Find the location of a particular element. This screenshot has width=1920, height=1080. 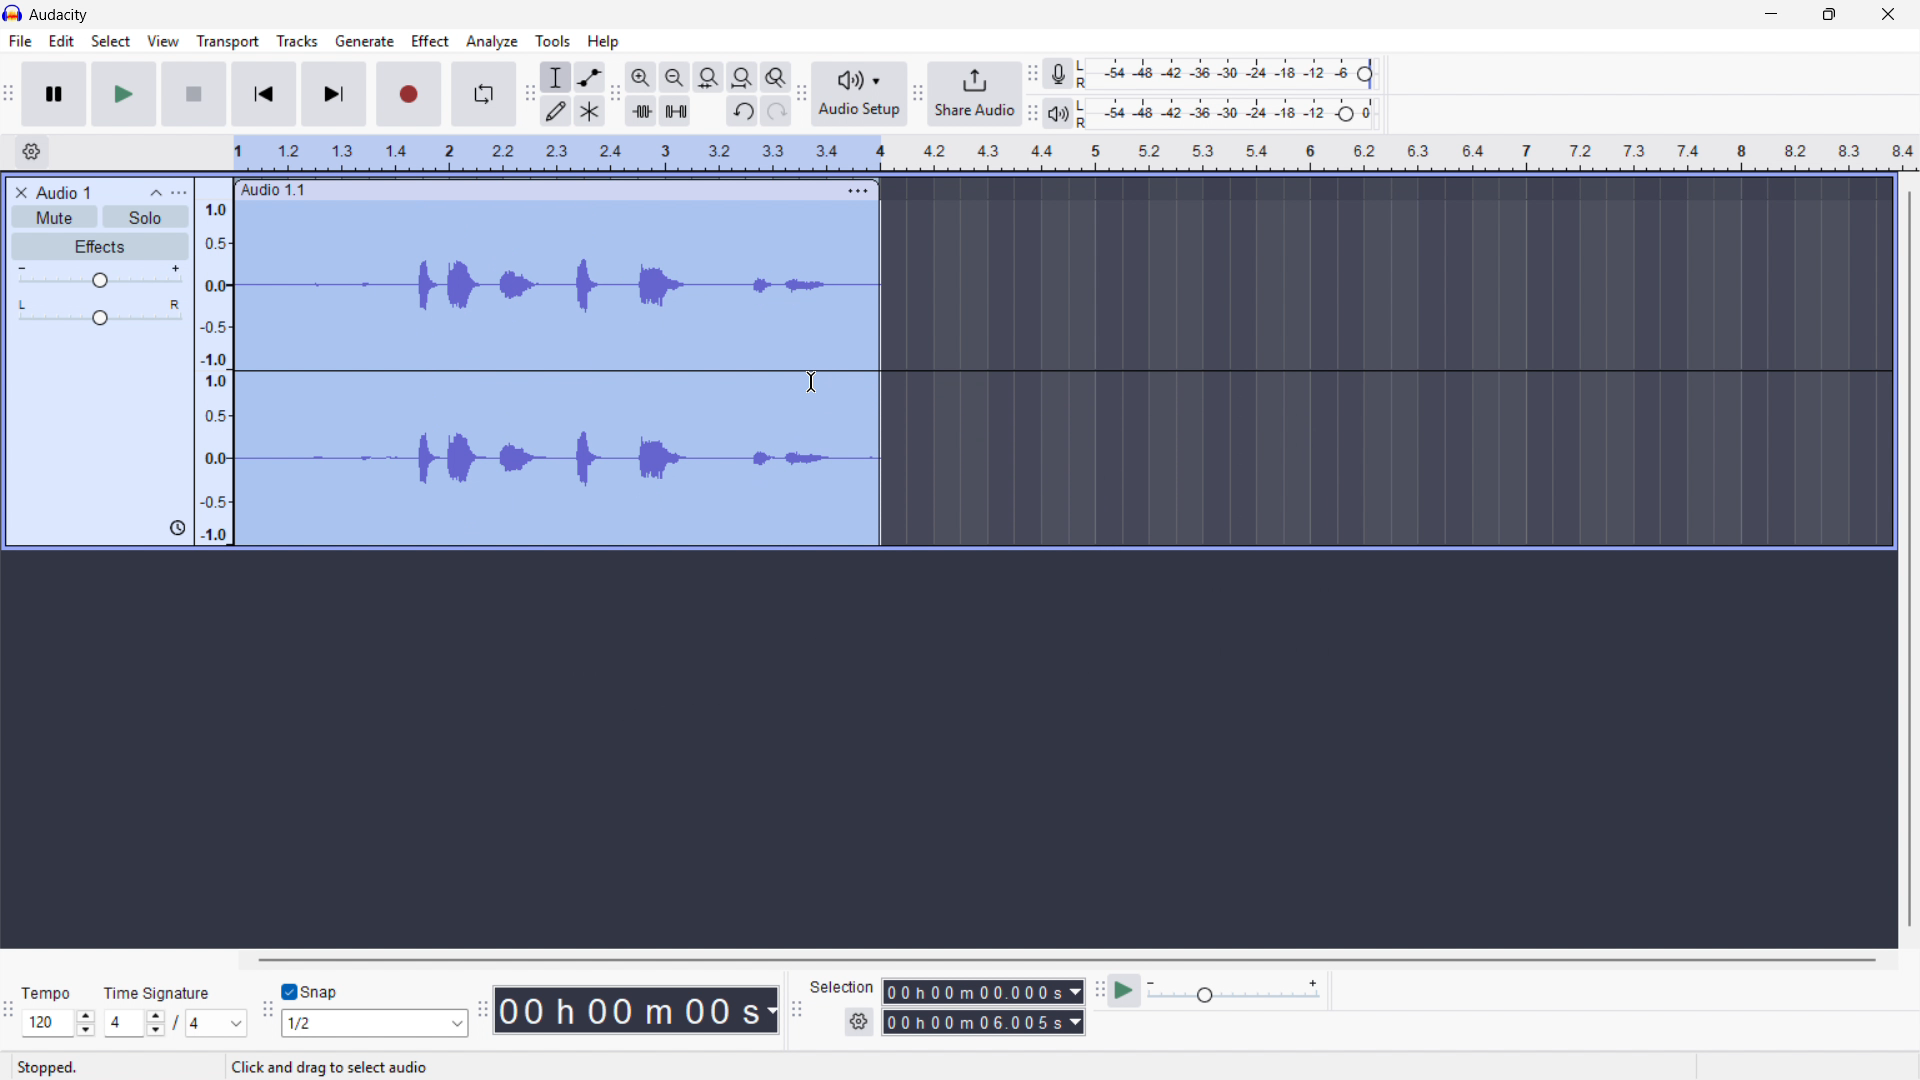

selection is located at coordinates (842, 986).